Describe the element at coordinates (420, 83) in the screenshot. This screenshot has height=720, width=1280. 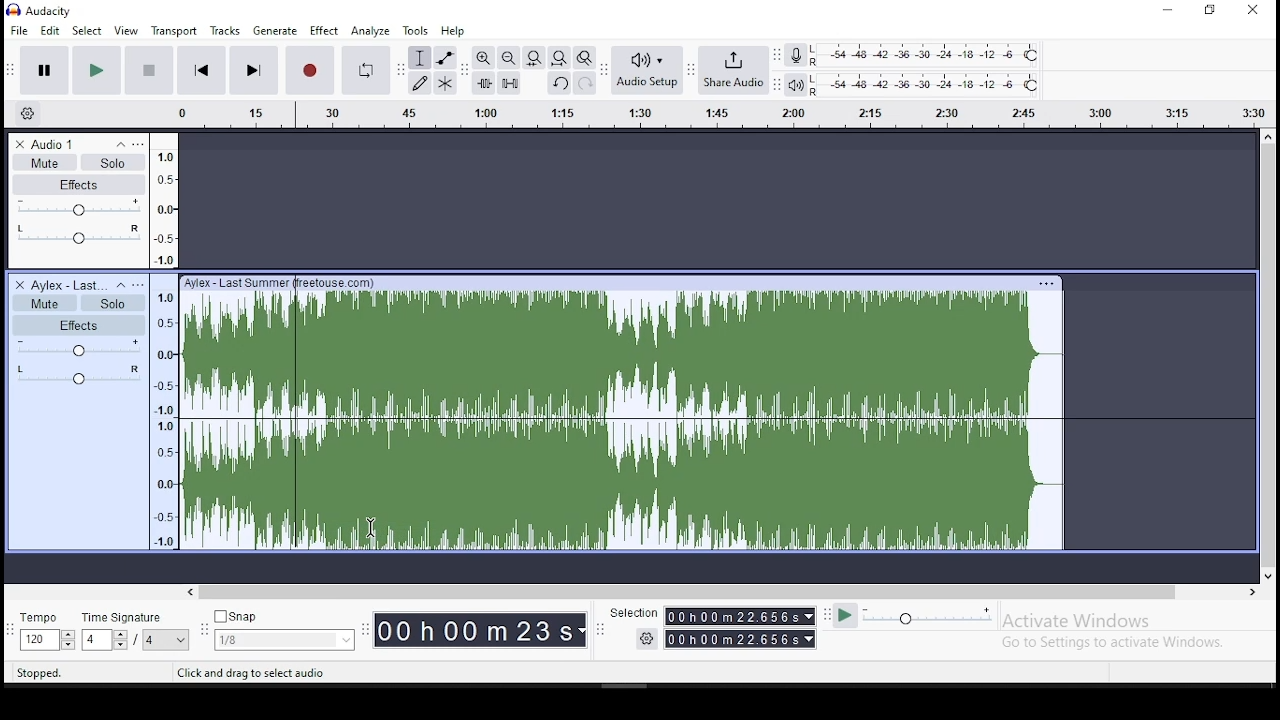
I see `draw tool` at that location.